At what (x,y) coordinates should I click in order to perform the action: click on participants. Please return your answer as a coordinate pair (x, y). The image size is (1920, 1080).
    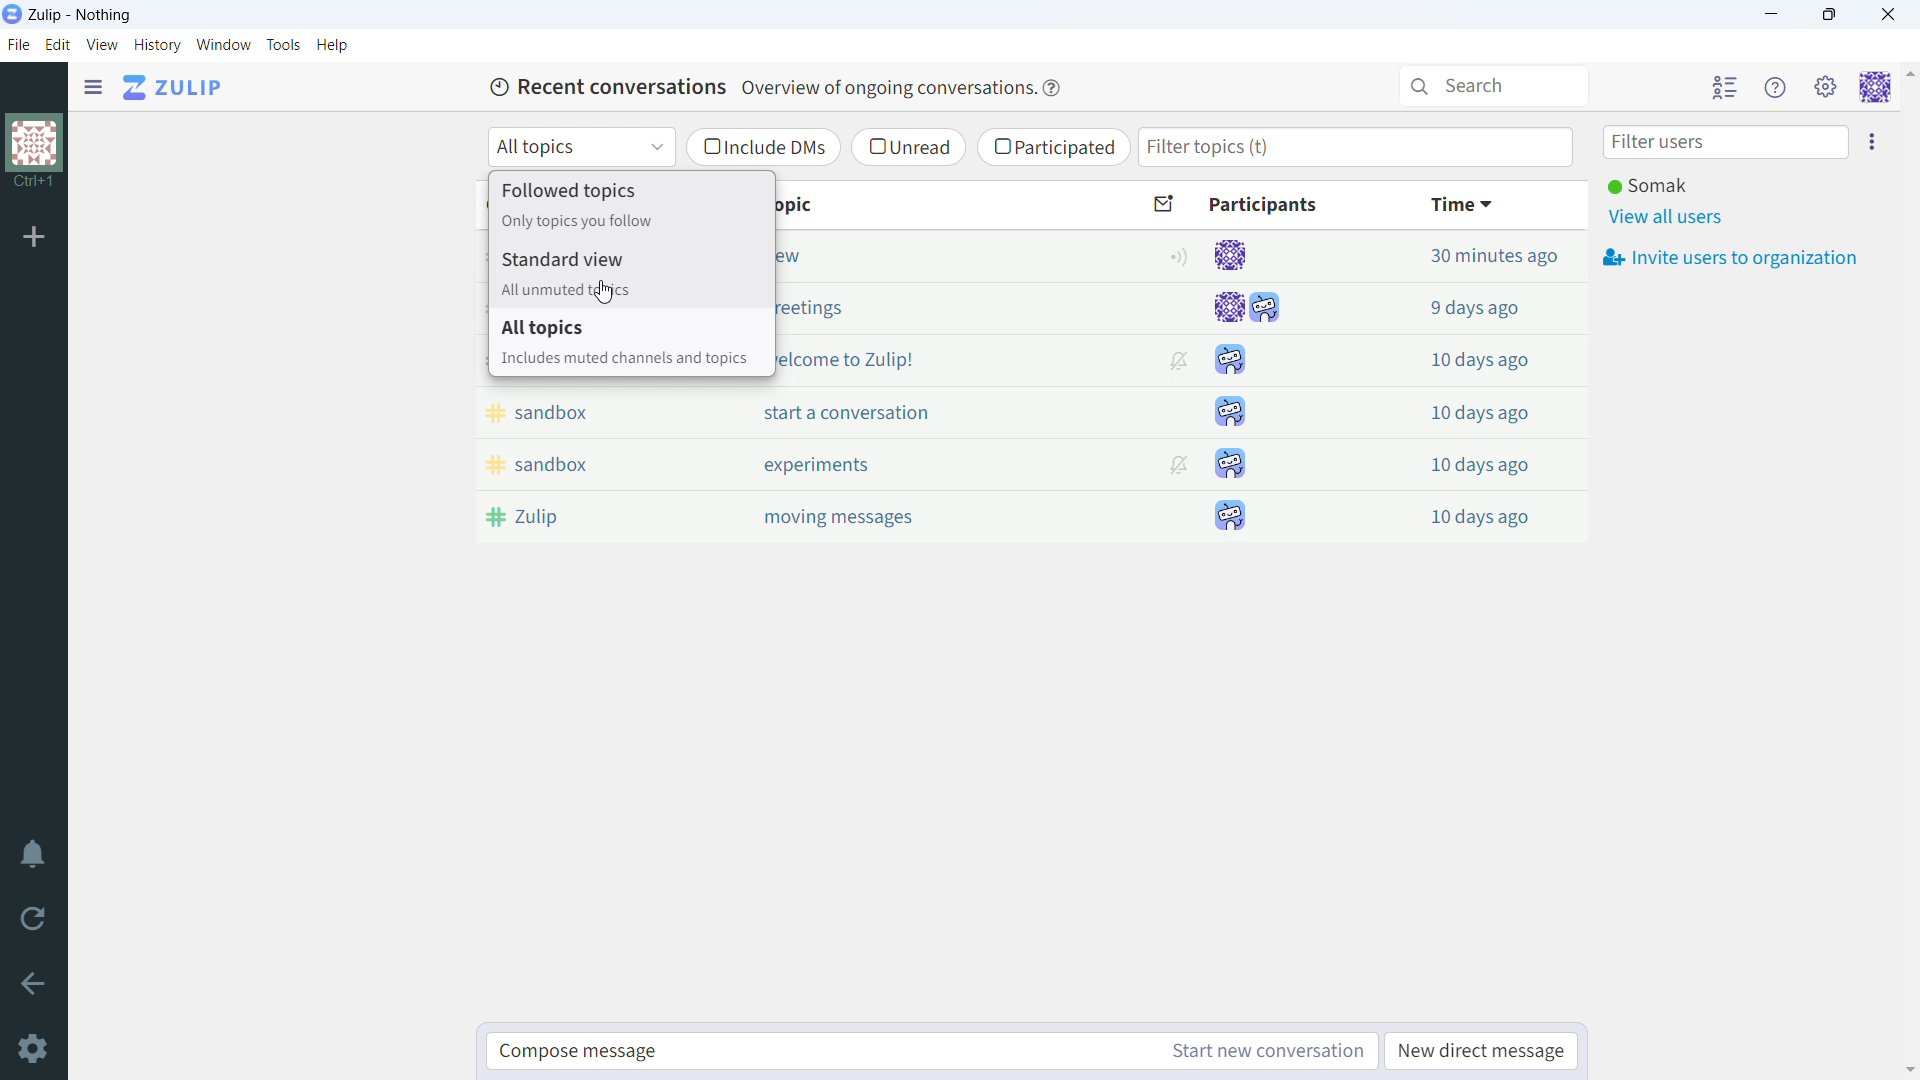
    Looking at the image, I should click on (1247, 386).